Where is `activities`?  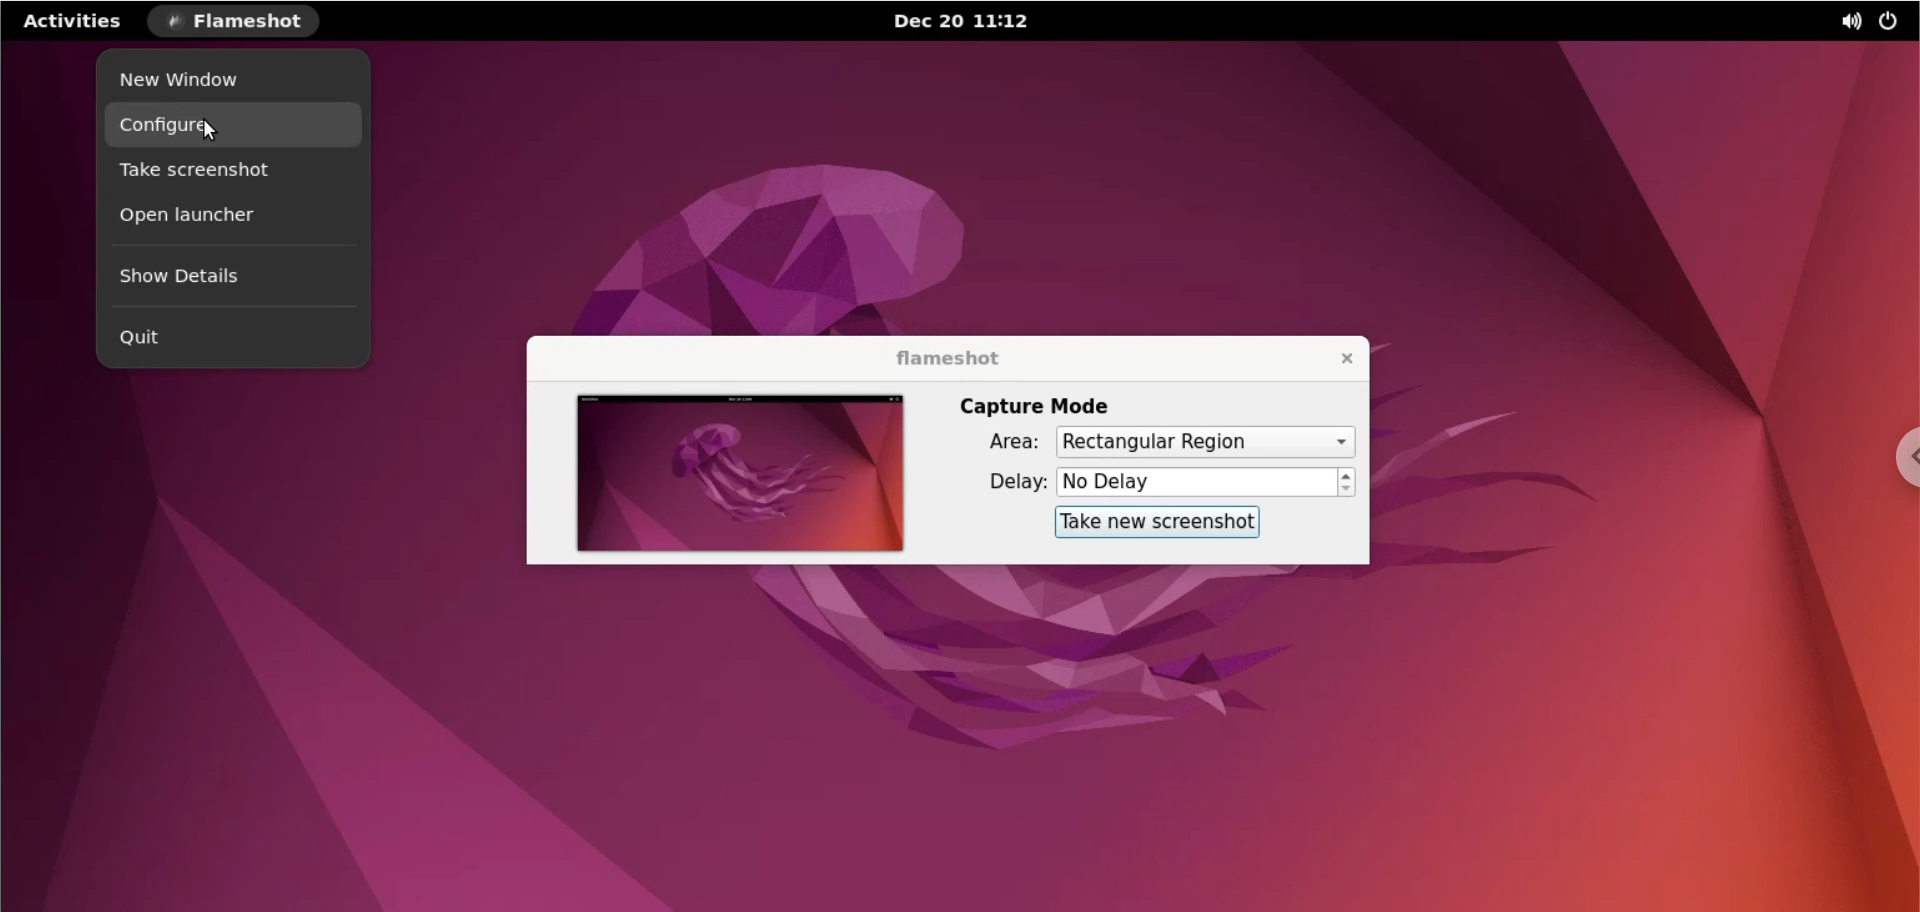
activities is located at coordinates (73, 24).